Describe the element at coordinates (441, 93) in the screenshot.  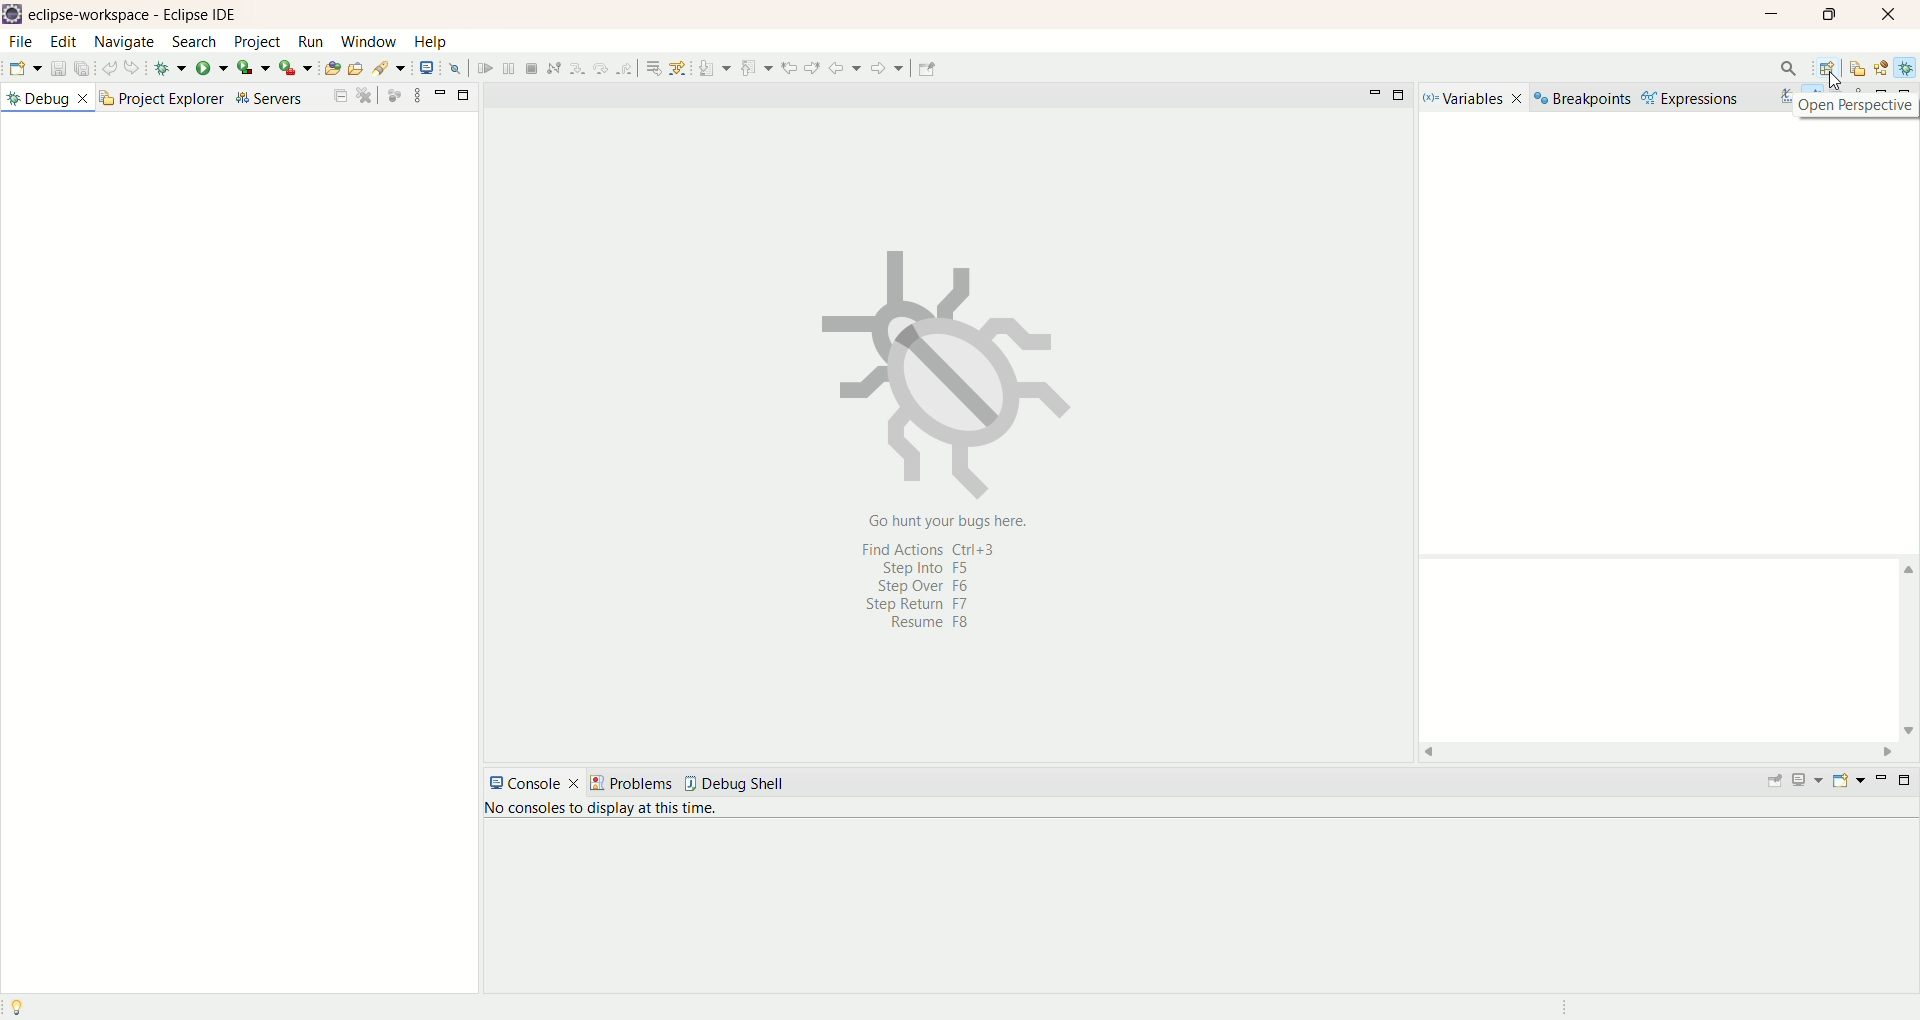
I see `minimize` at that location.